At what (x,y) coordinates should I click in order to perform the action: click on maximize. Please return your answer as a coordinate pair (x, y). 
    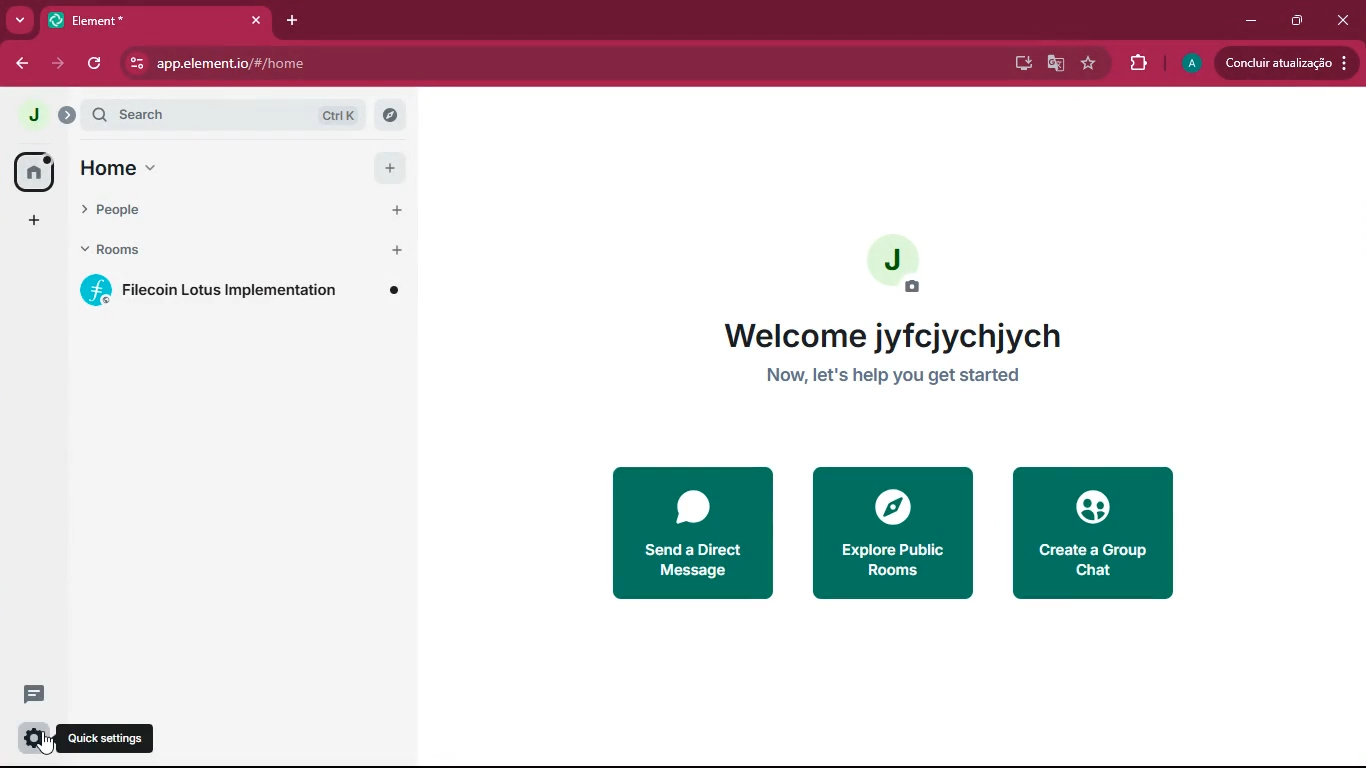
    Looking at the image, I should click on (1293, 21).